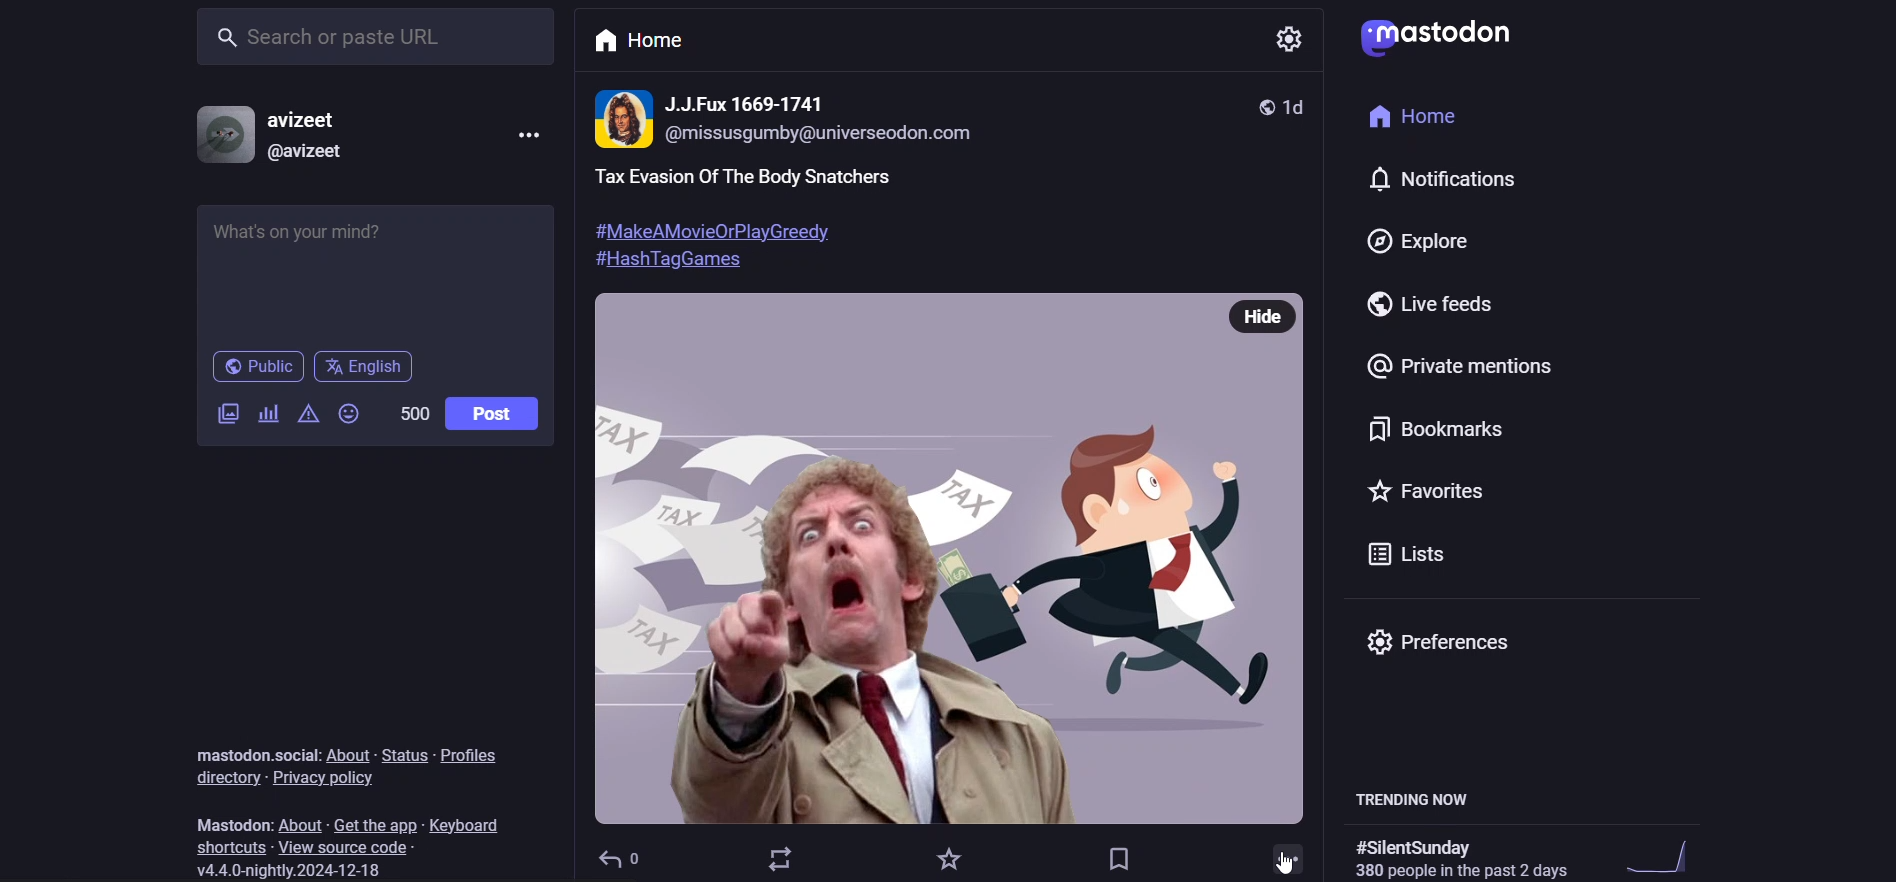 The image size is (1896, 882). Describe the element at coordinates (468, 753) in the screenshot. I see `profiles` at that location.